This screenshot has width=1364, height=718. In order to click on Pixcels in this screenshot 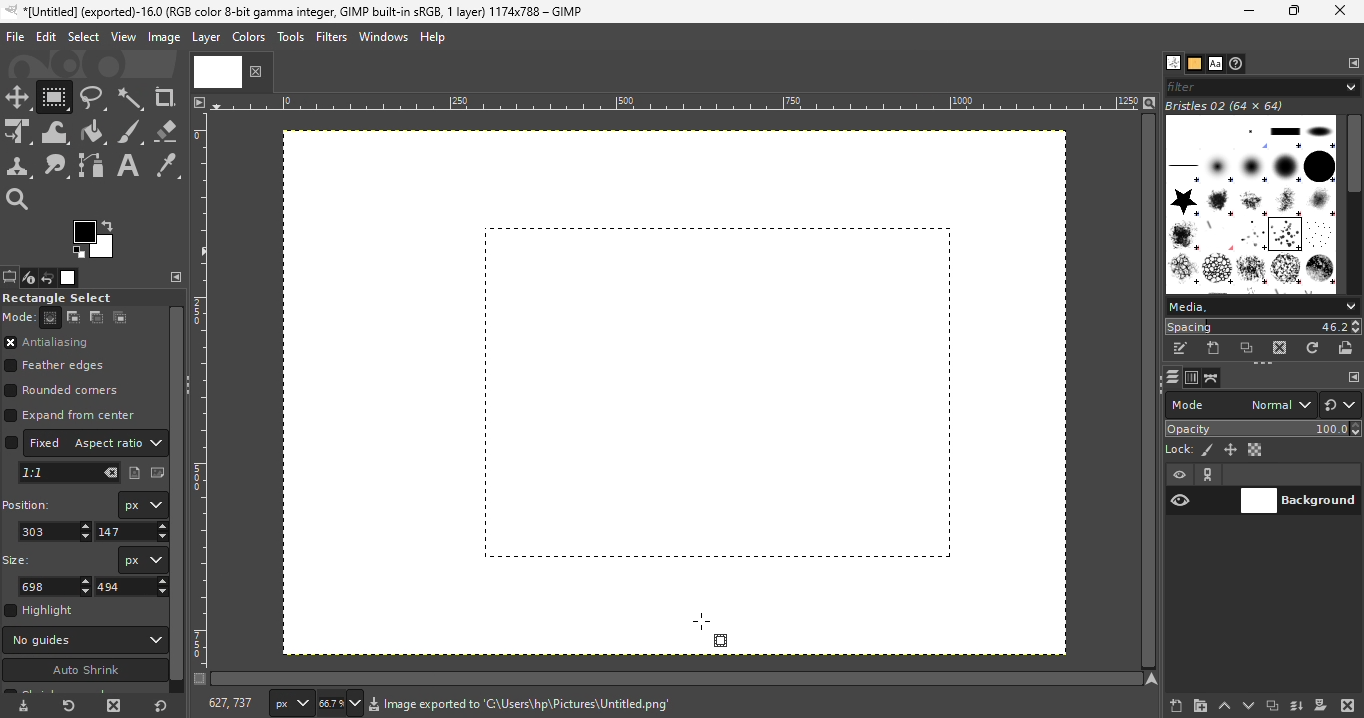, I will do `click(1208, 451)`.